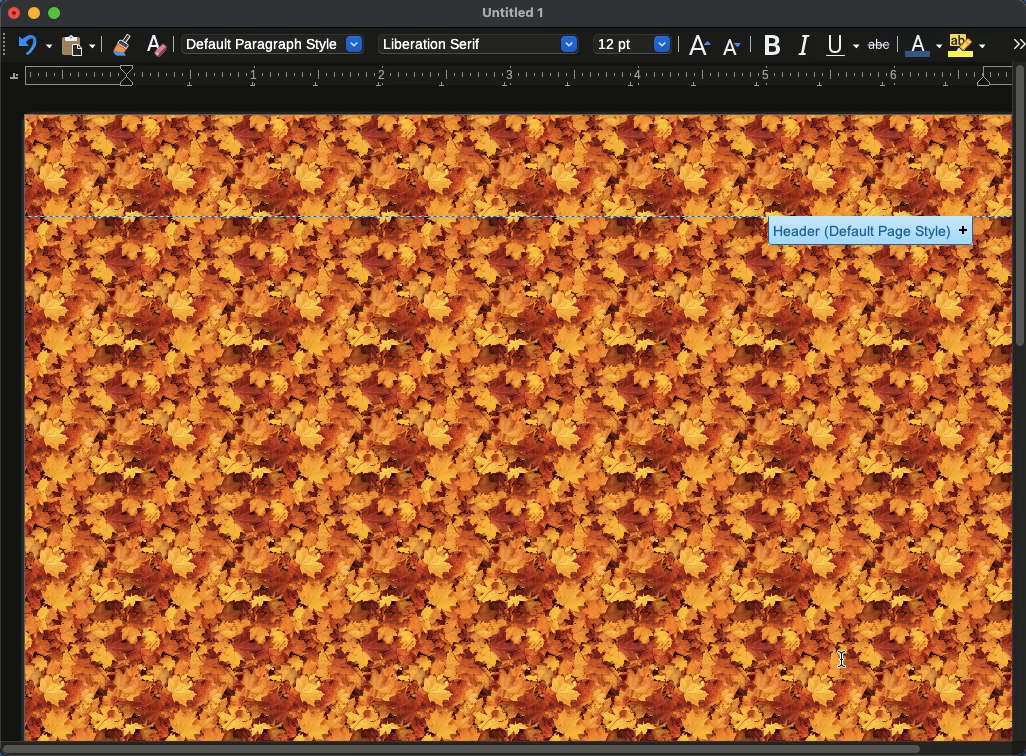 This screenshot has width=1026, height=756. What do you see at coordinates (480, 45) in the screenshot?
I see `Liberation serif` at bounding box center [480, 45].